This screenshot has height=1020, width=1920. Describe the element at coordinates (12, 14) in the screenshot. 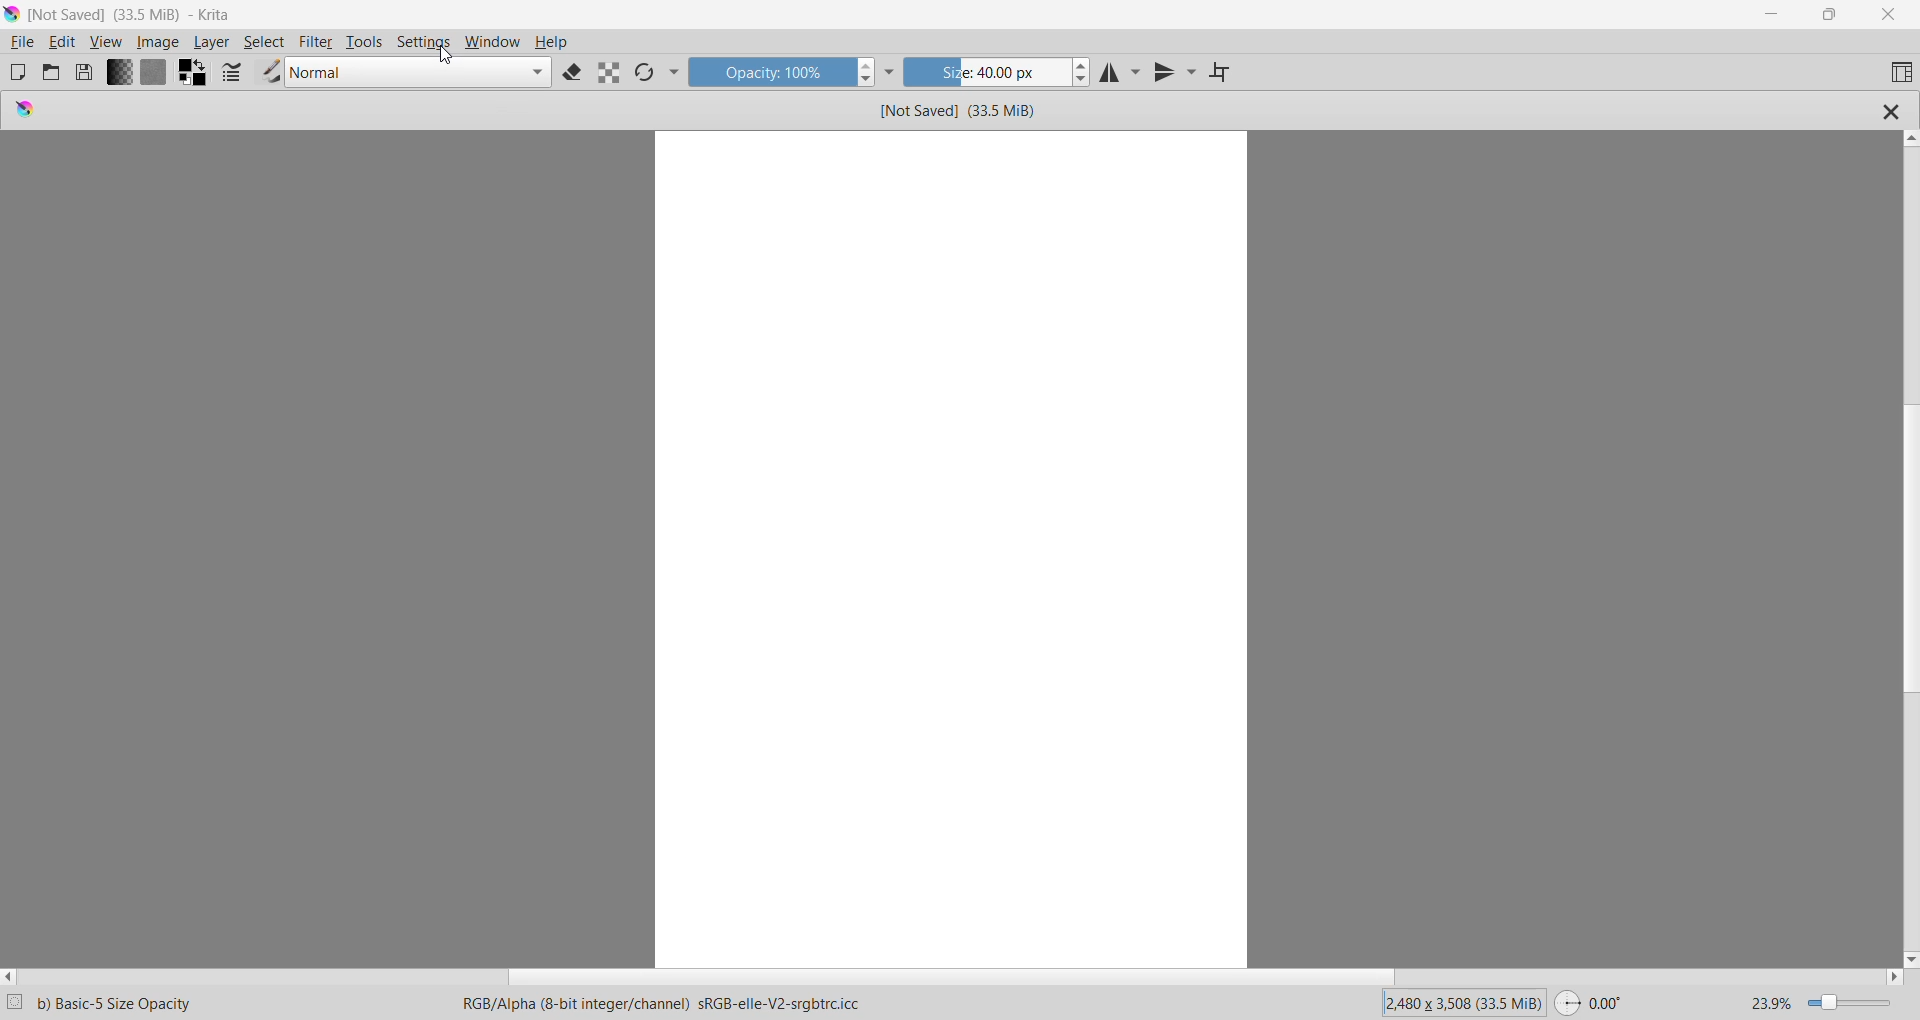

I see `Application Logo` at that location.